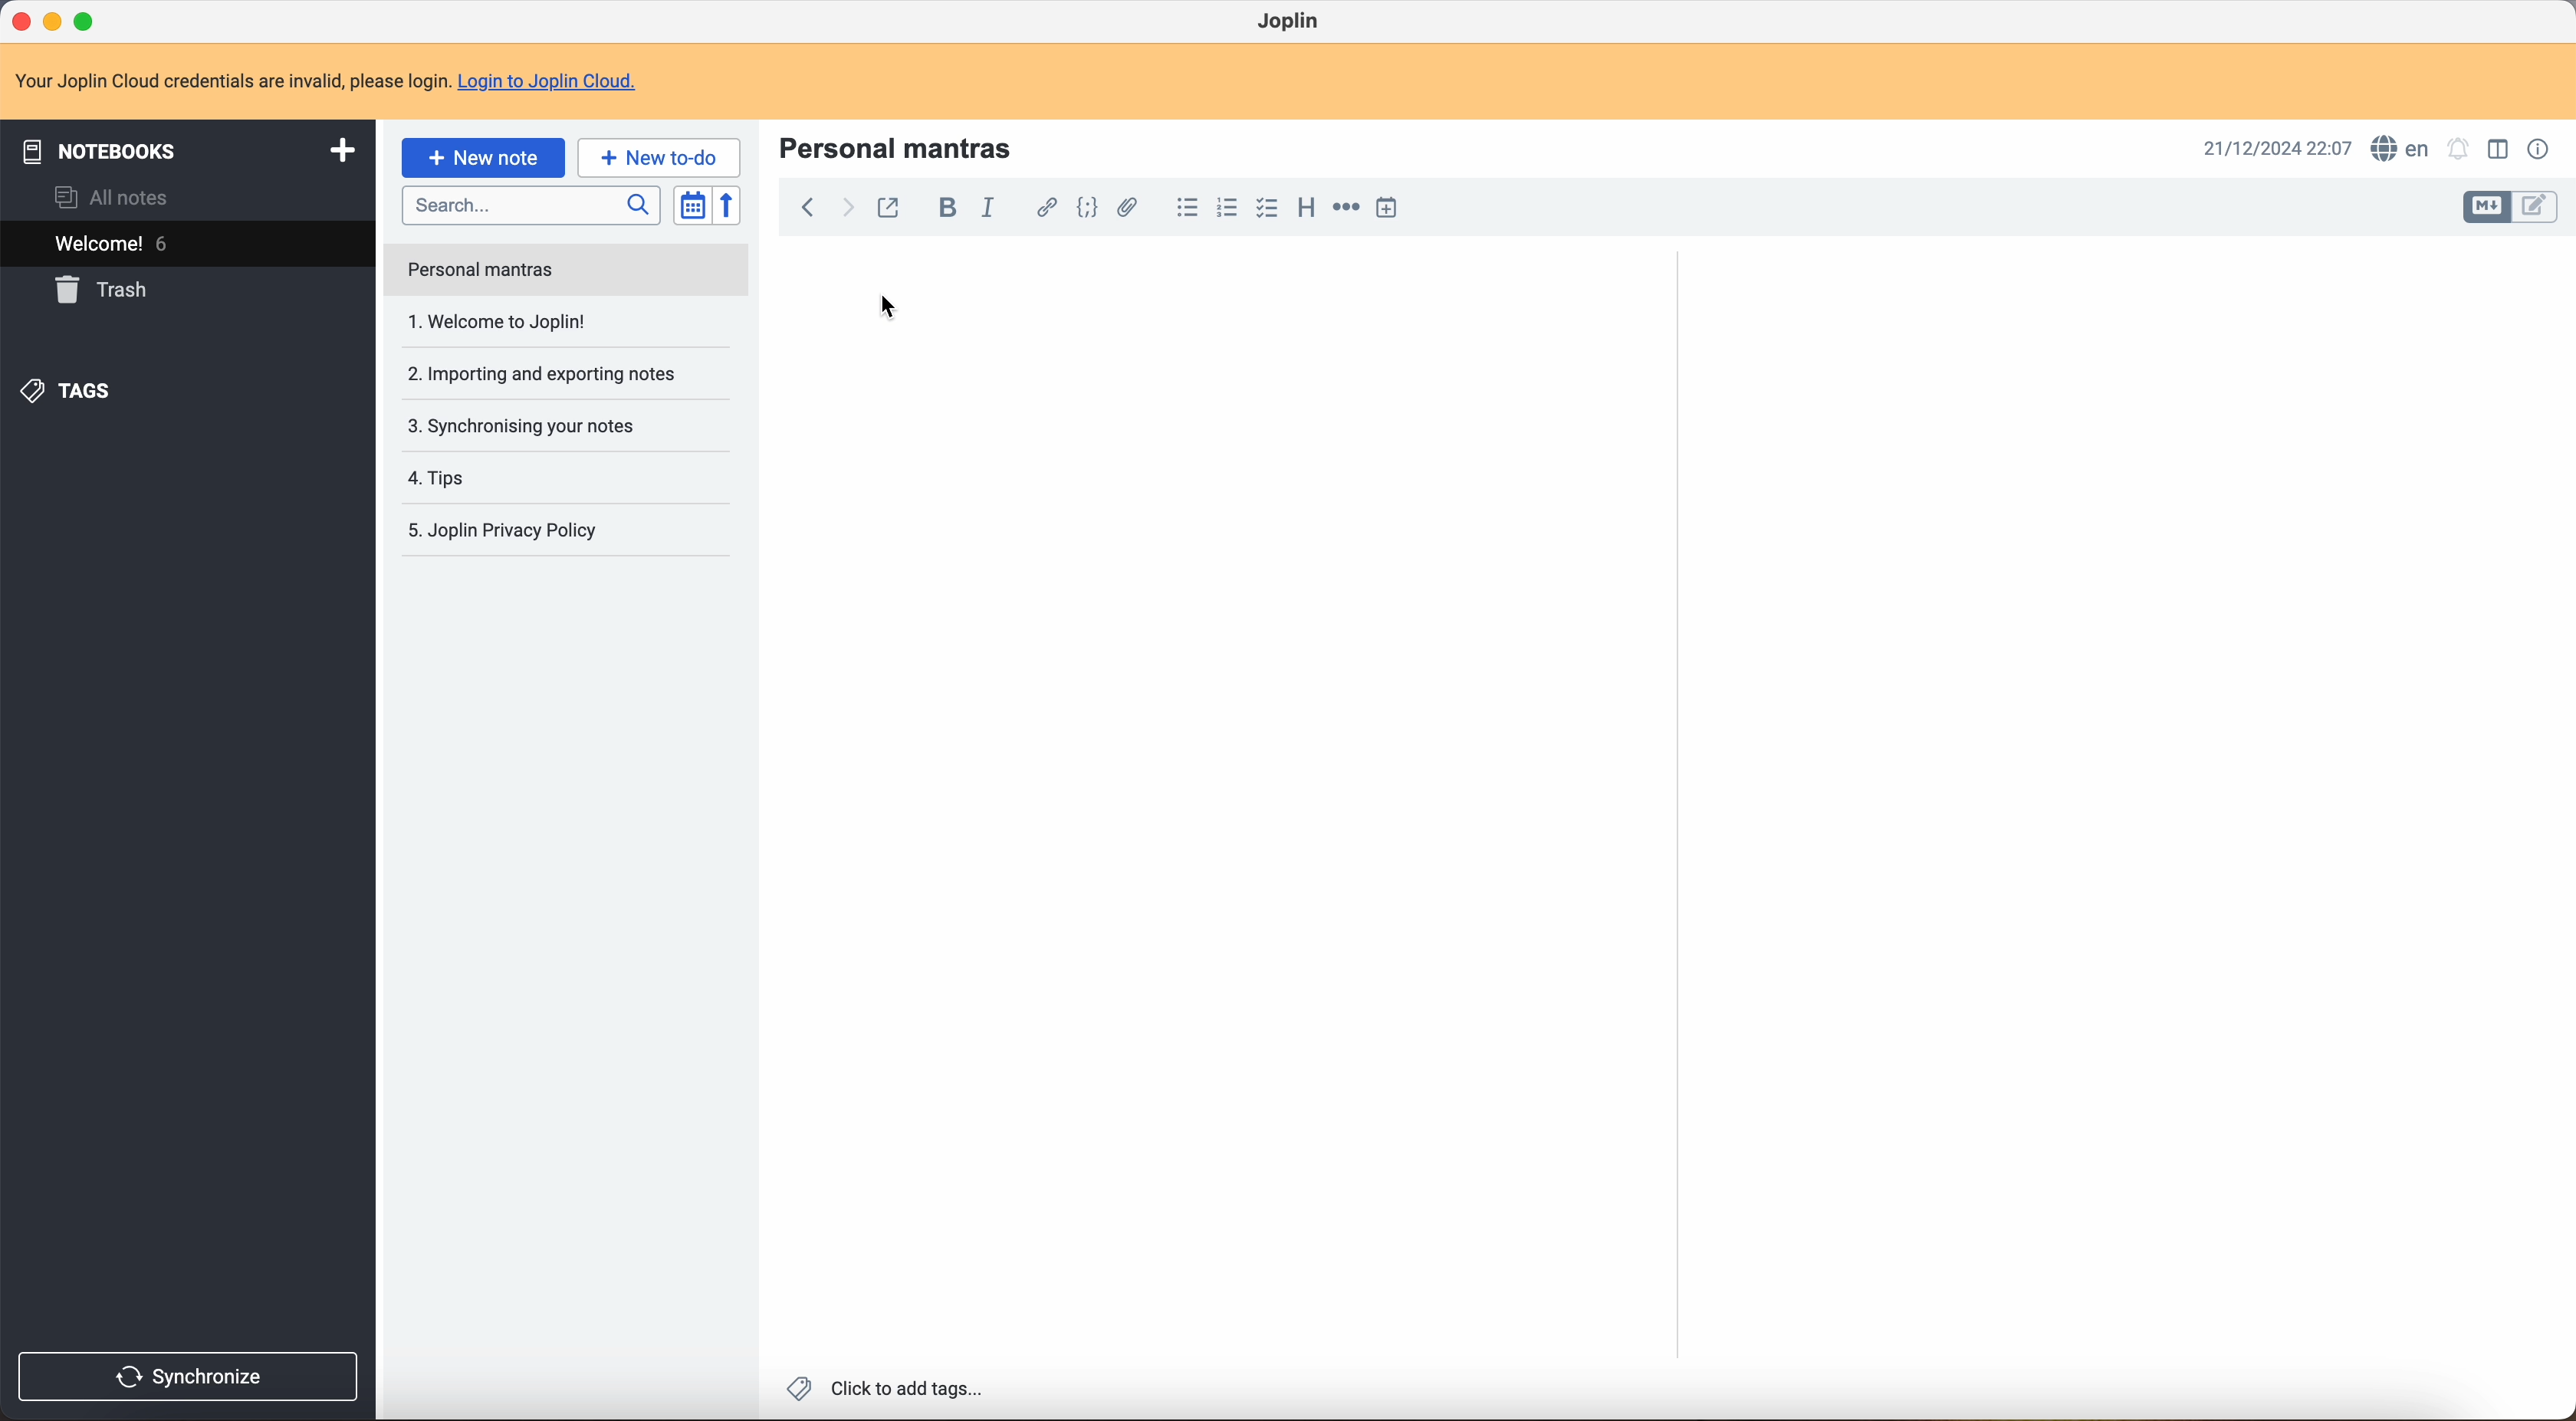 The width and height of the screenshot is (2576, 1421). What do you see at coordinates (890, 306) in the screenshot?
I see `cursor` at bounding box center [890, 306].